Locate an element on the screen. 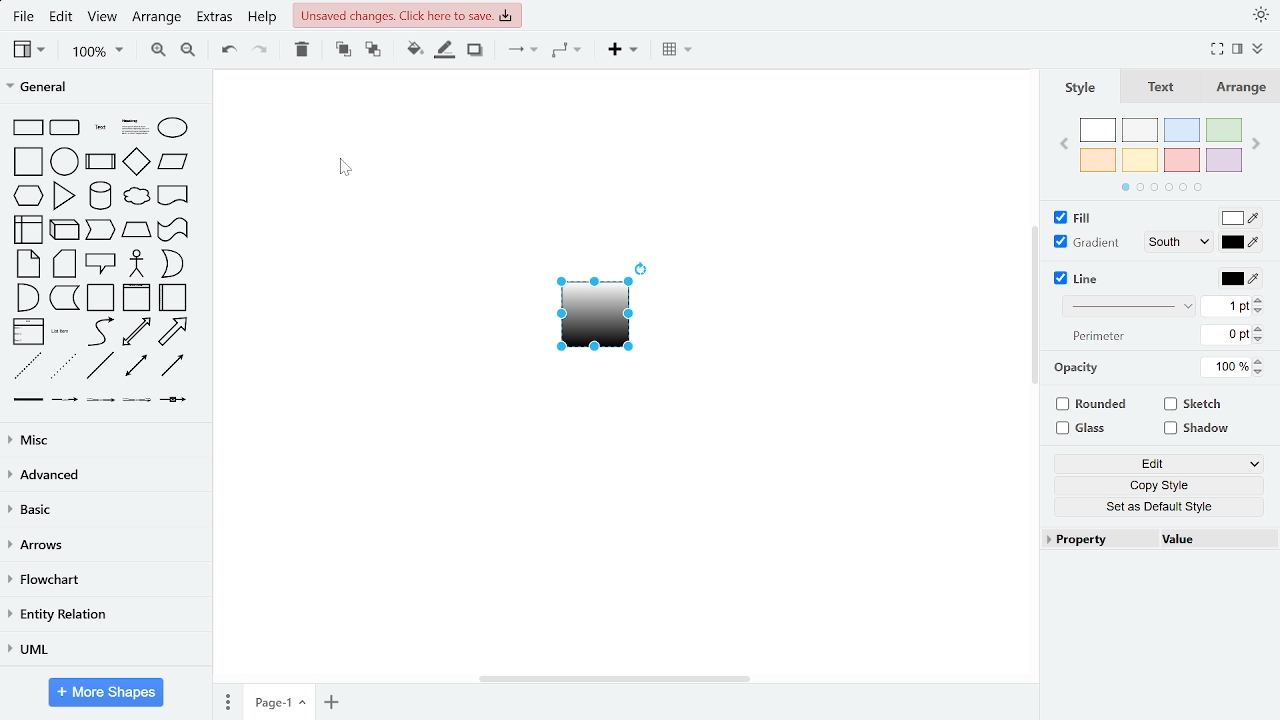  current page is located at coordinates (278, 703).